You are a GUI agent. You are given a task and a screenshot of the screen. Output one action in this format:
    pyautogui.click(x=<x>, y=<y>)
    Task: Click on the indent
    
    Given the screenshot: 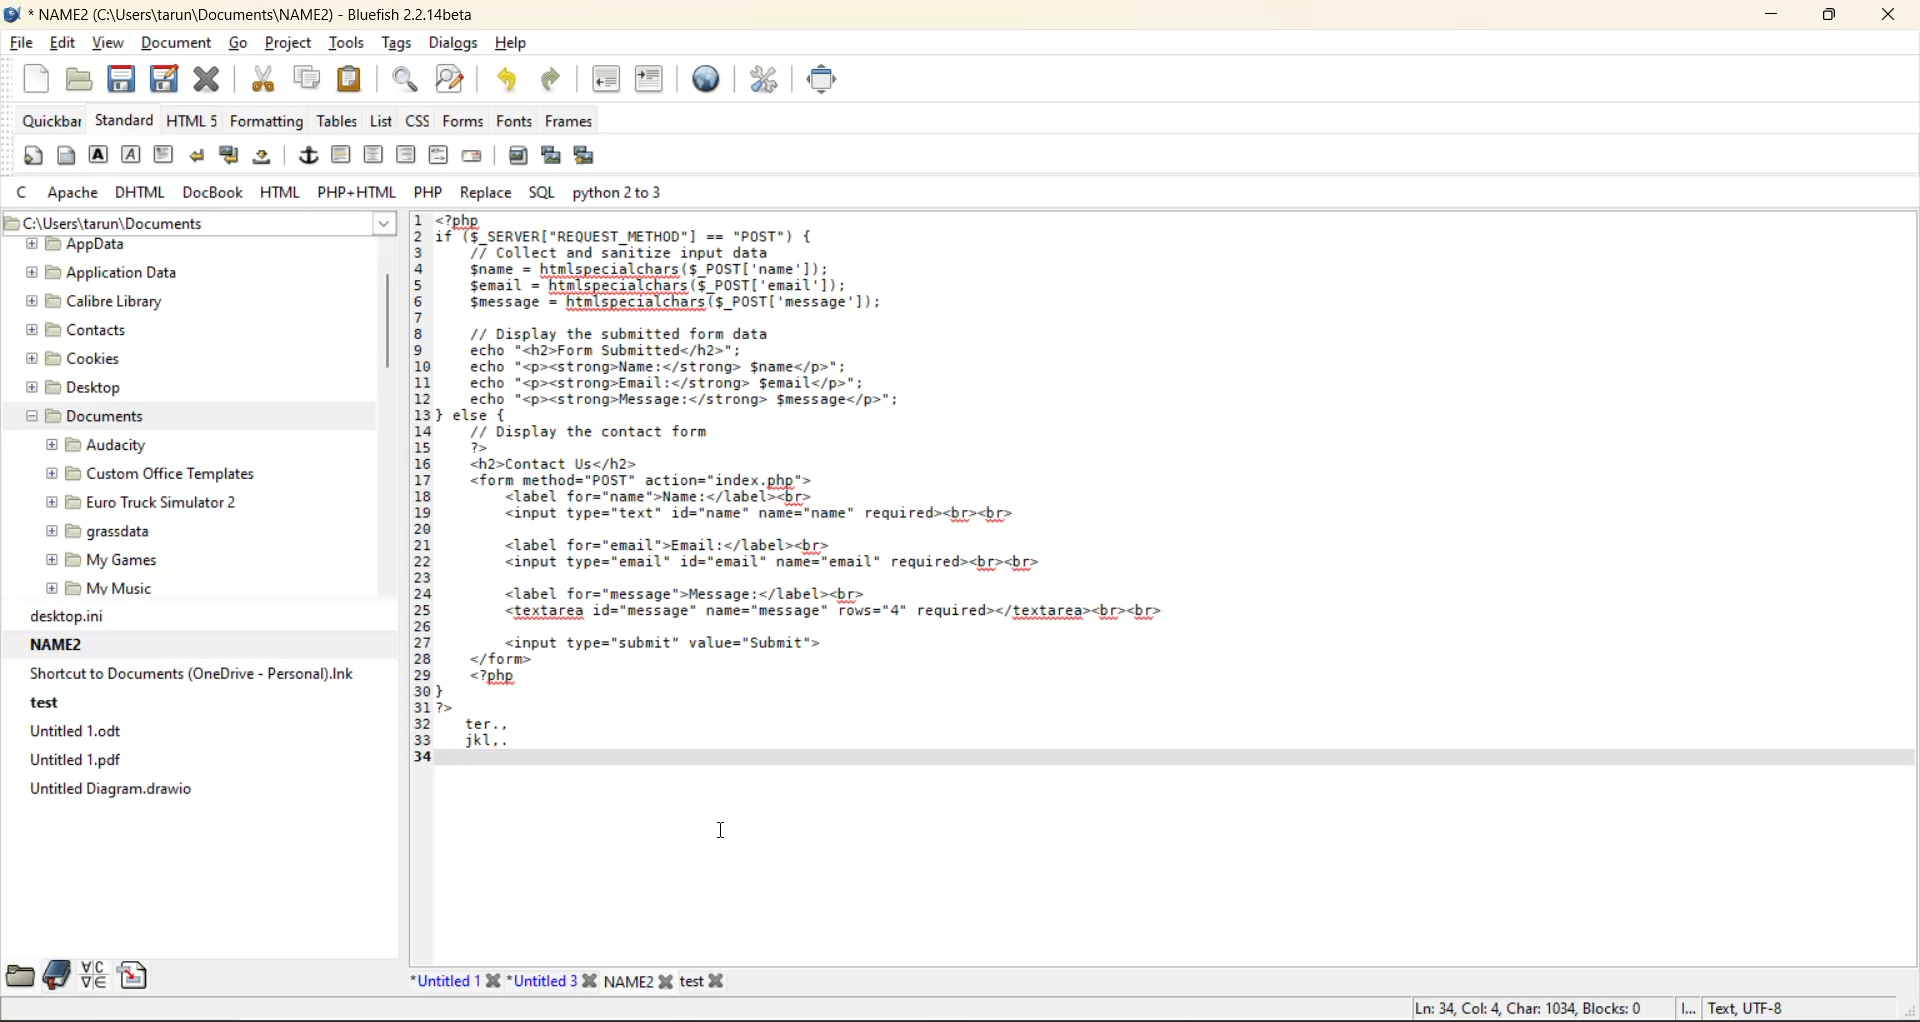 What is the action you would take?
    pyautogui.click(x=651, y=80)
    